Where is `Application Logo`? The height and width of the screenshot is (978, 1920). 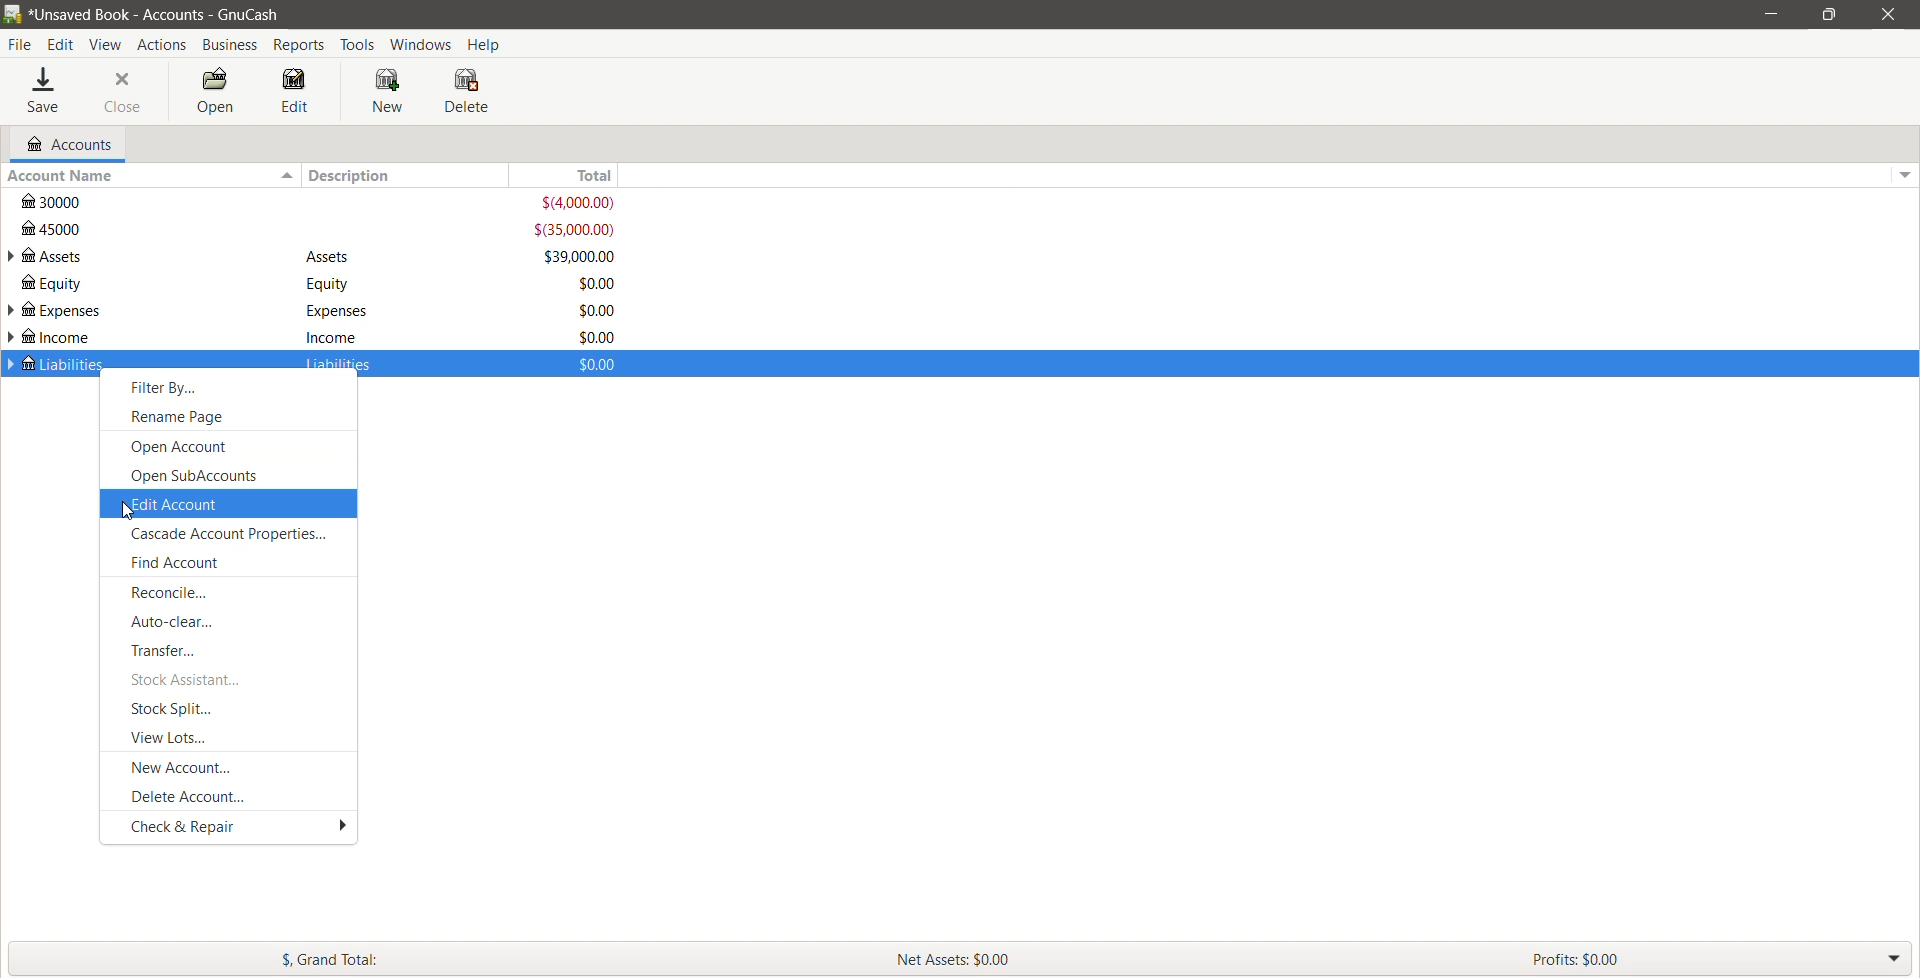
Application Logo is located at coordinates (12, 15).